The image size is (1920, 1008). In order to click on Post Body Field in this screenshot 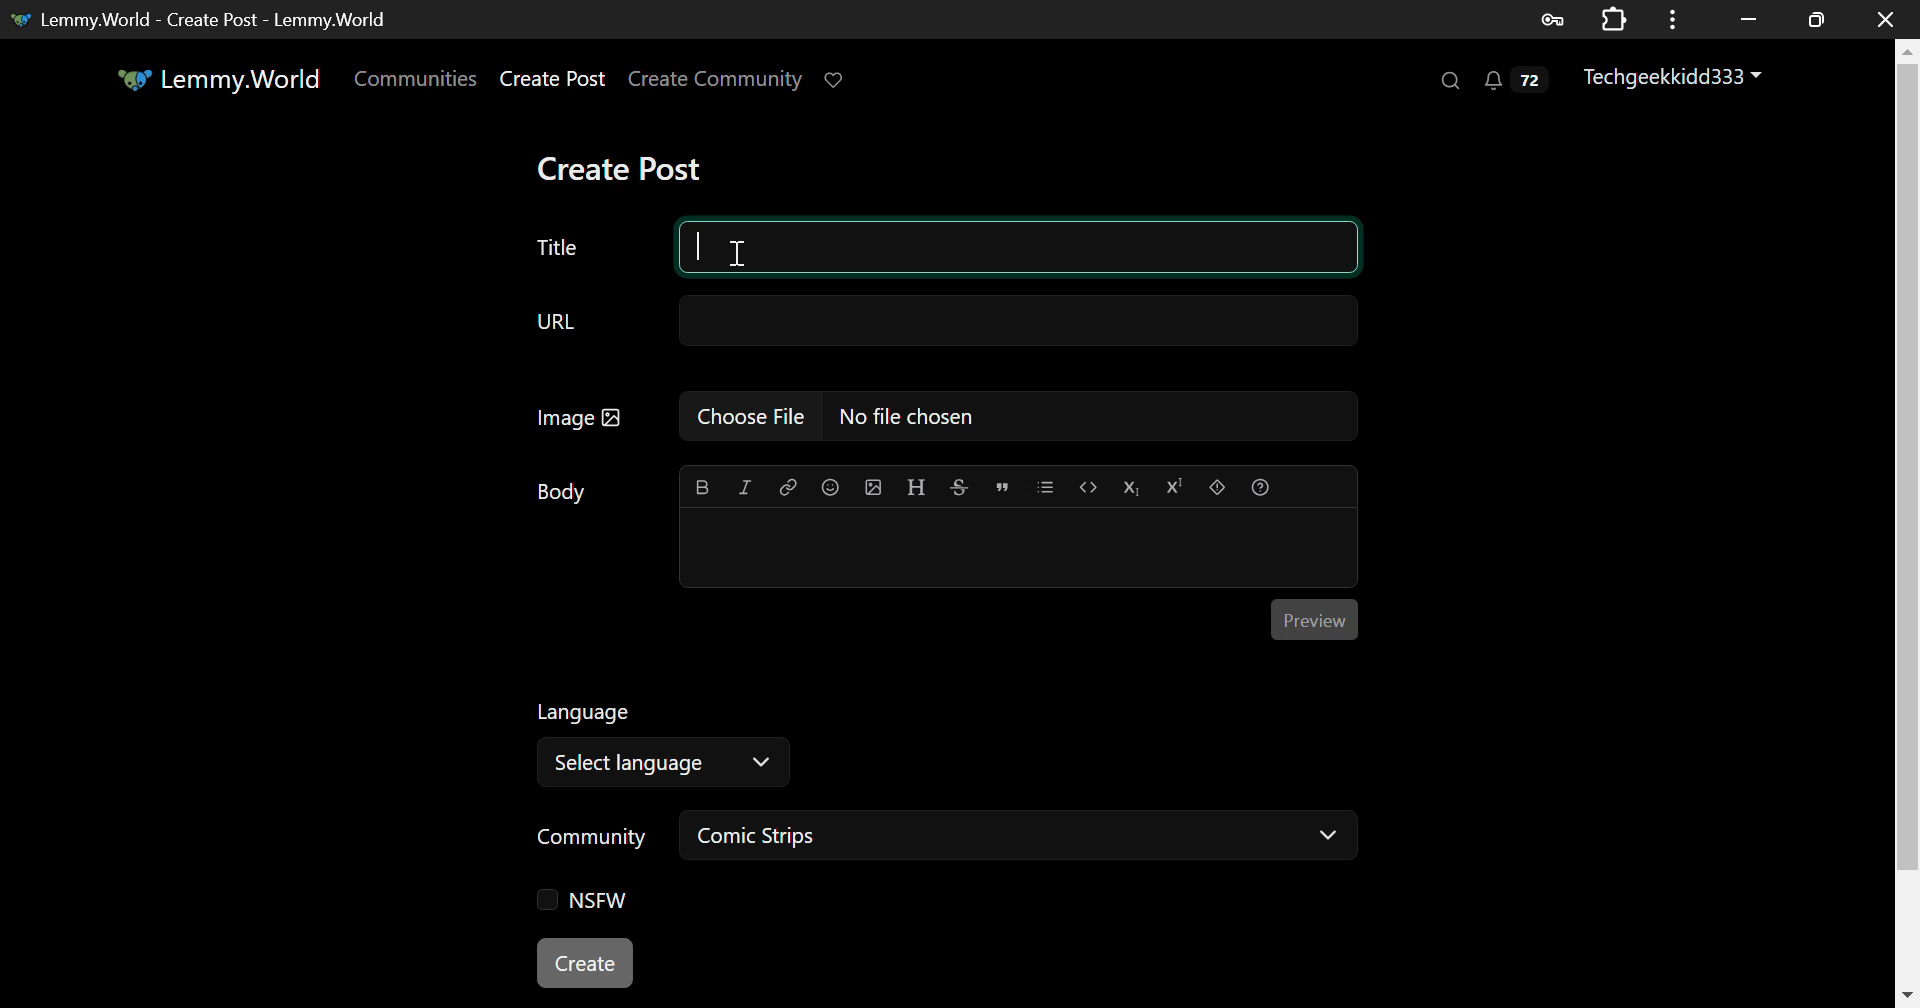, I will do `click(1018, 549)`.